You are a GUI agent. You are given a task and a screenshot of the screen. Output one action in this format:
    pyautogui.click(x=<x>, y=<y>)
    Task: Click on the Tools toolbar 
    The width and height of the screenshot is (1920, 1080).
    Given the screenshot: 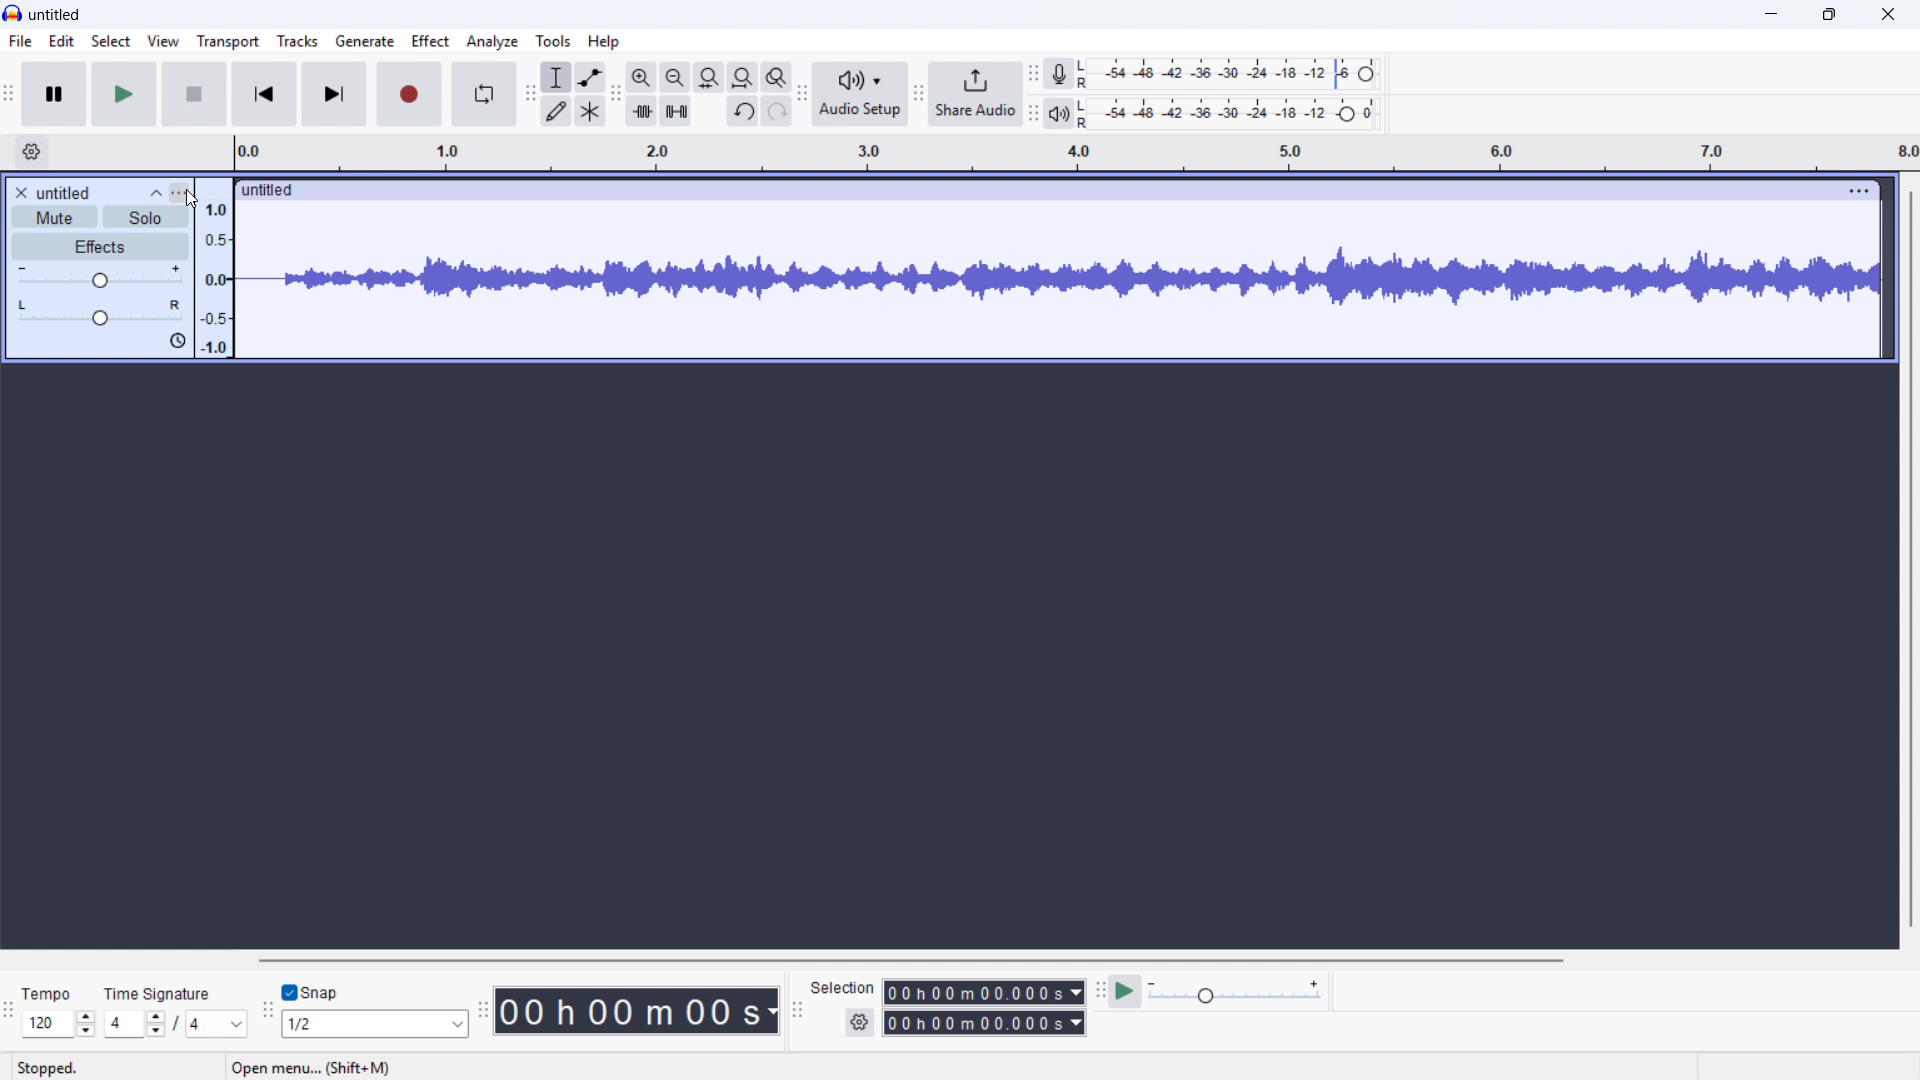 What is the action you would take?
    pyautogui.click(x=527, y=93)
    